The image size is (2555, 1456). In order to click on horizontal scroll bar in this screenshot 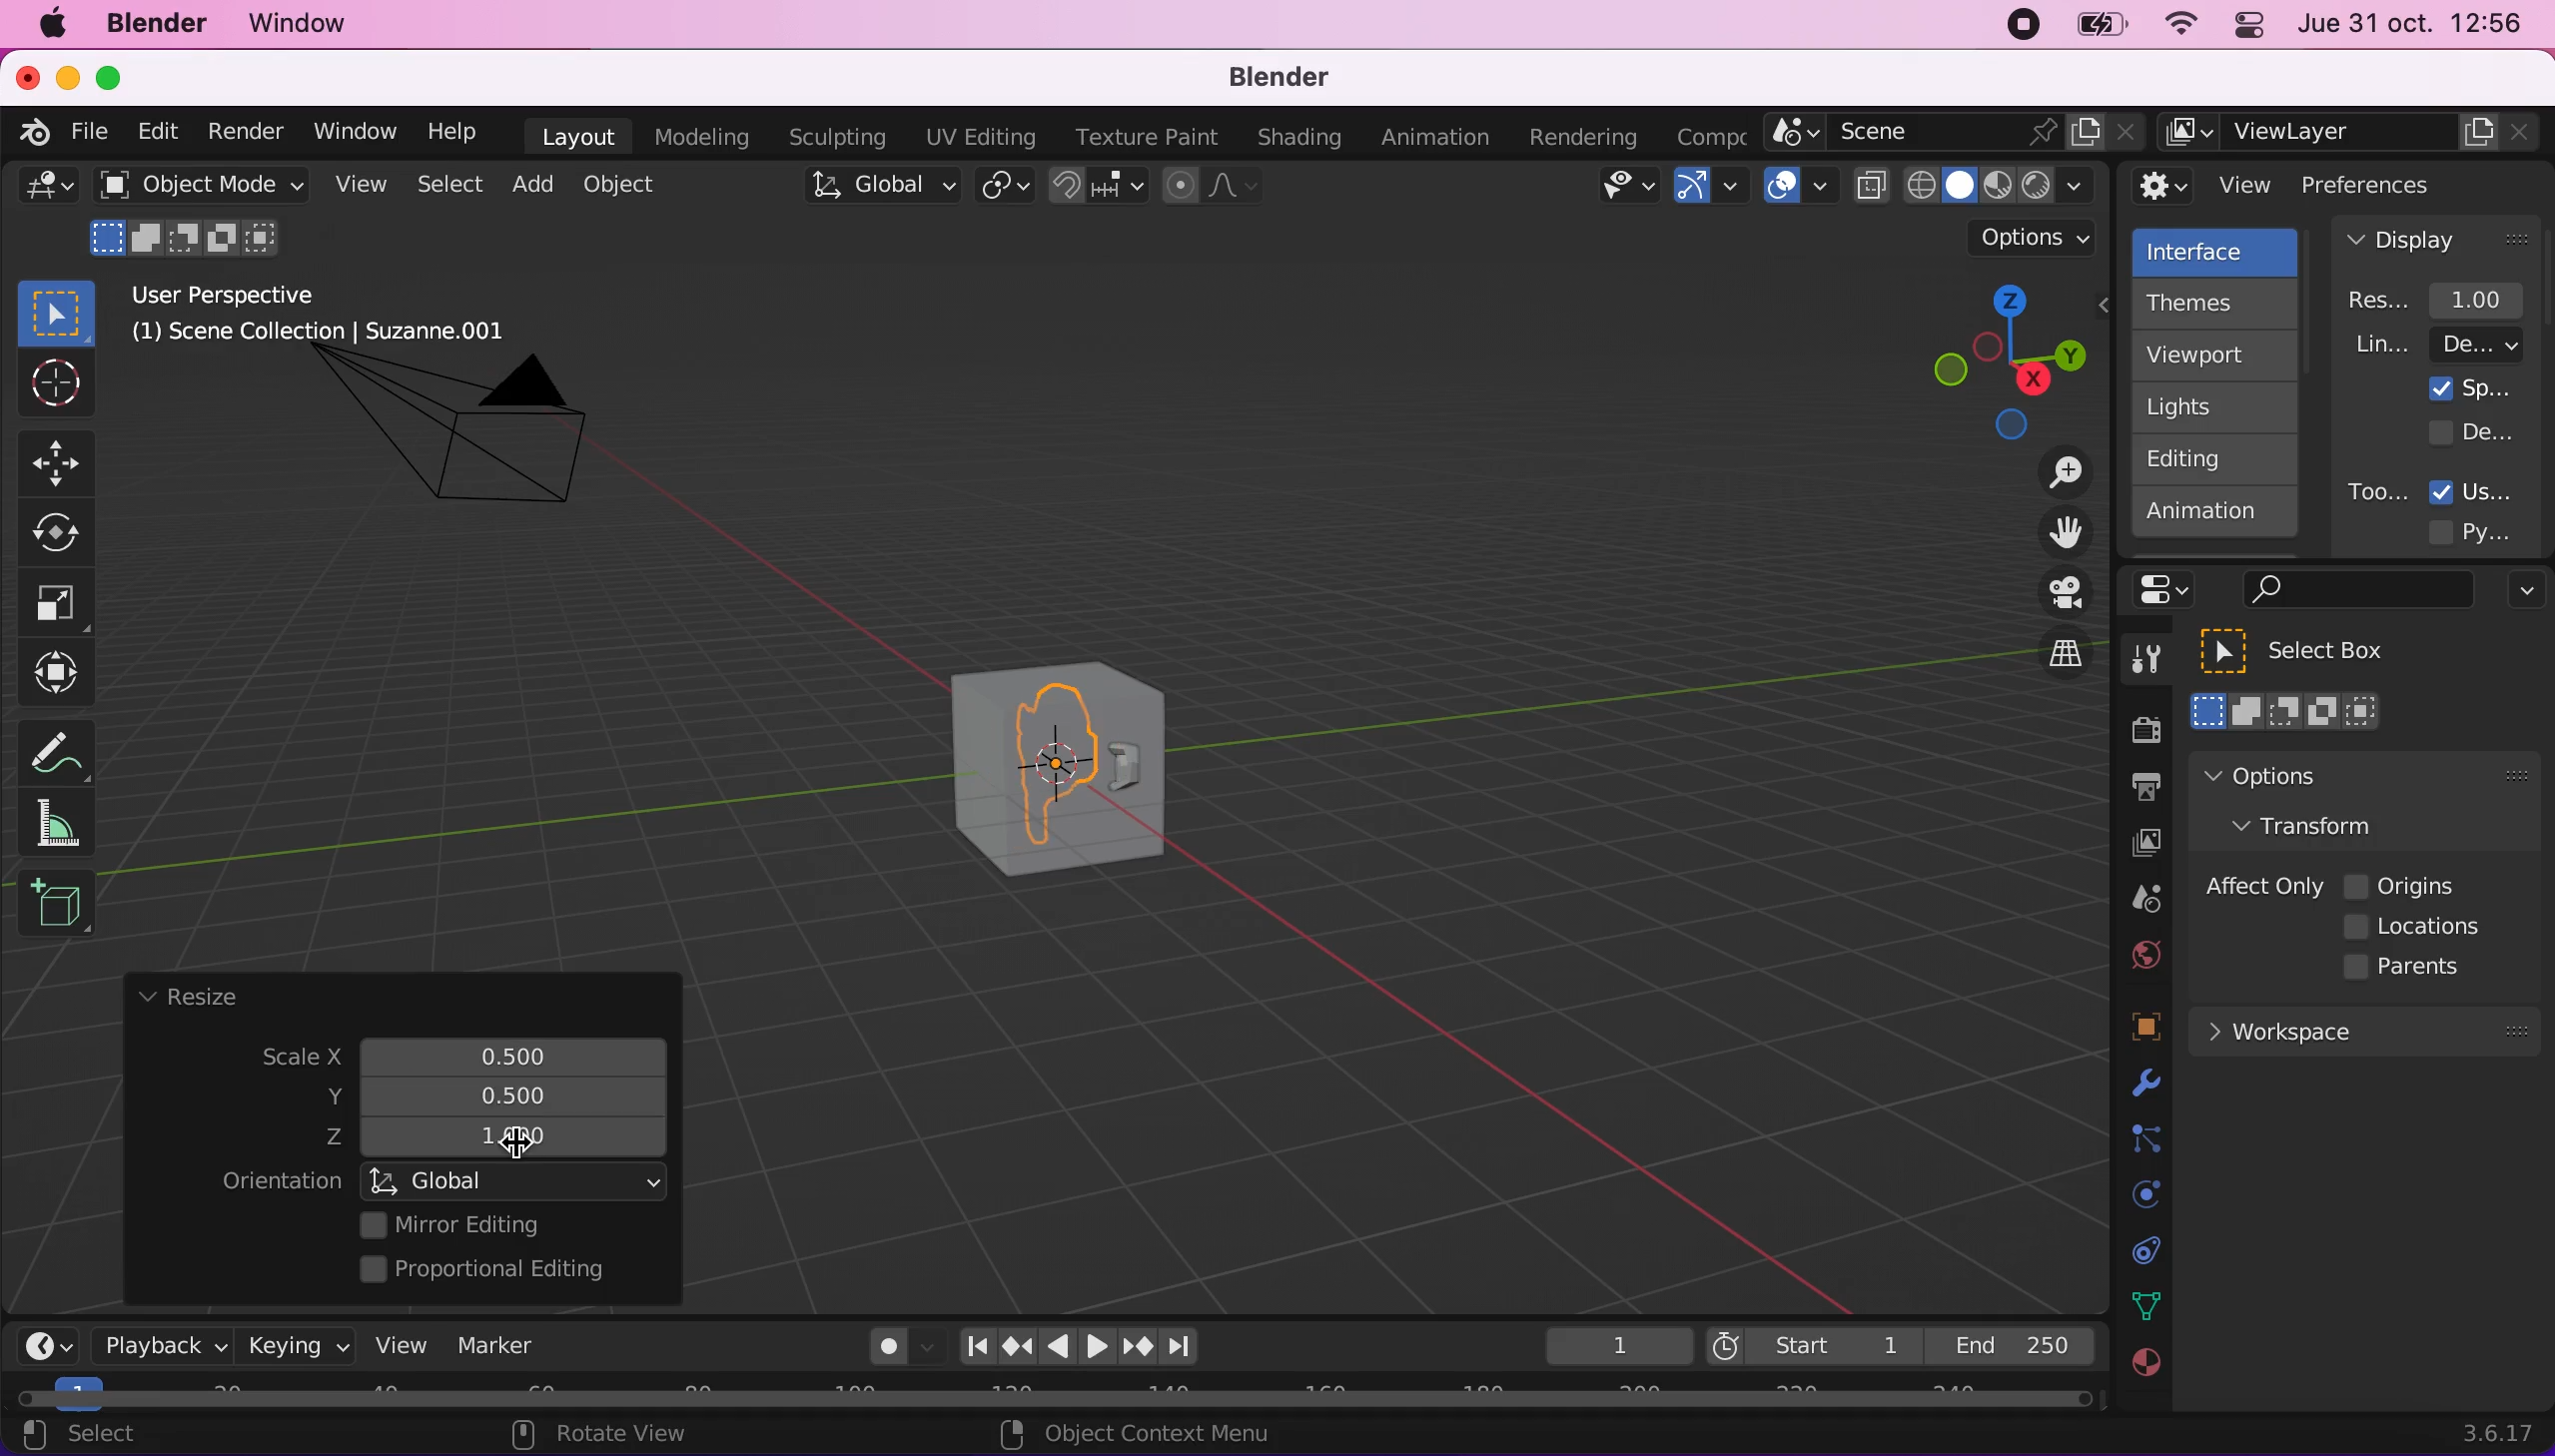, I will do `click(1054, 1399)`.